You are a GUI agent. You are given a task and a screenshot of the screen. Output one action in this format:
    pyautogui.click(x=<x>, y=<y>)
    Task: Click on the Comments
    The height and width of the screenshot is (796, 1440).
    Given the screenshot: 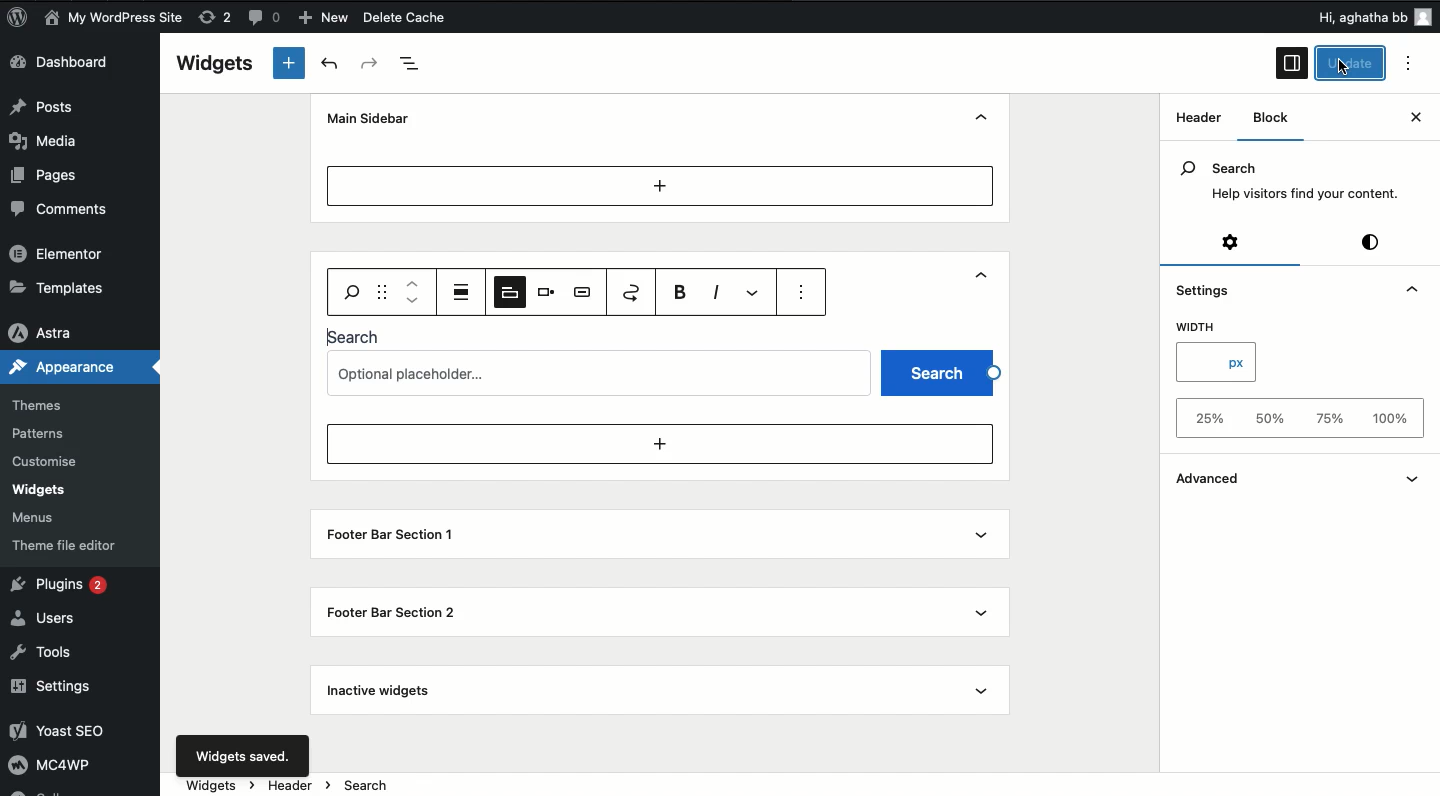 What is the action you would take?
    pyautogui.click(x=63, y=209)
    